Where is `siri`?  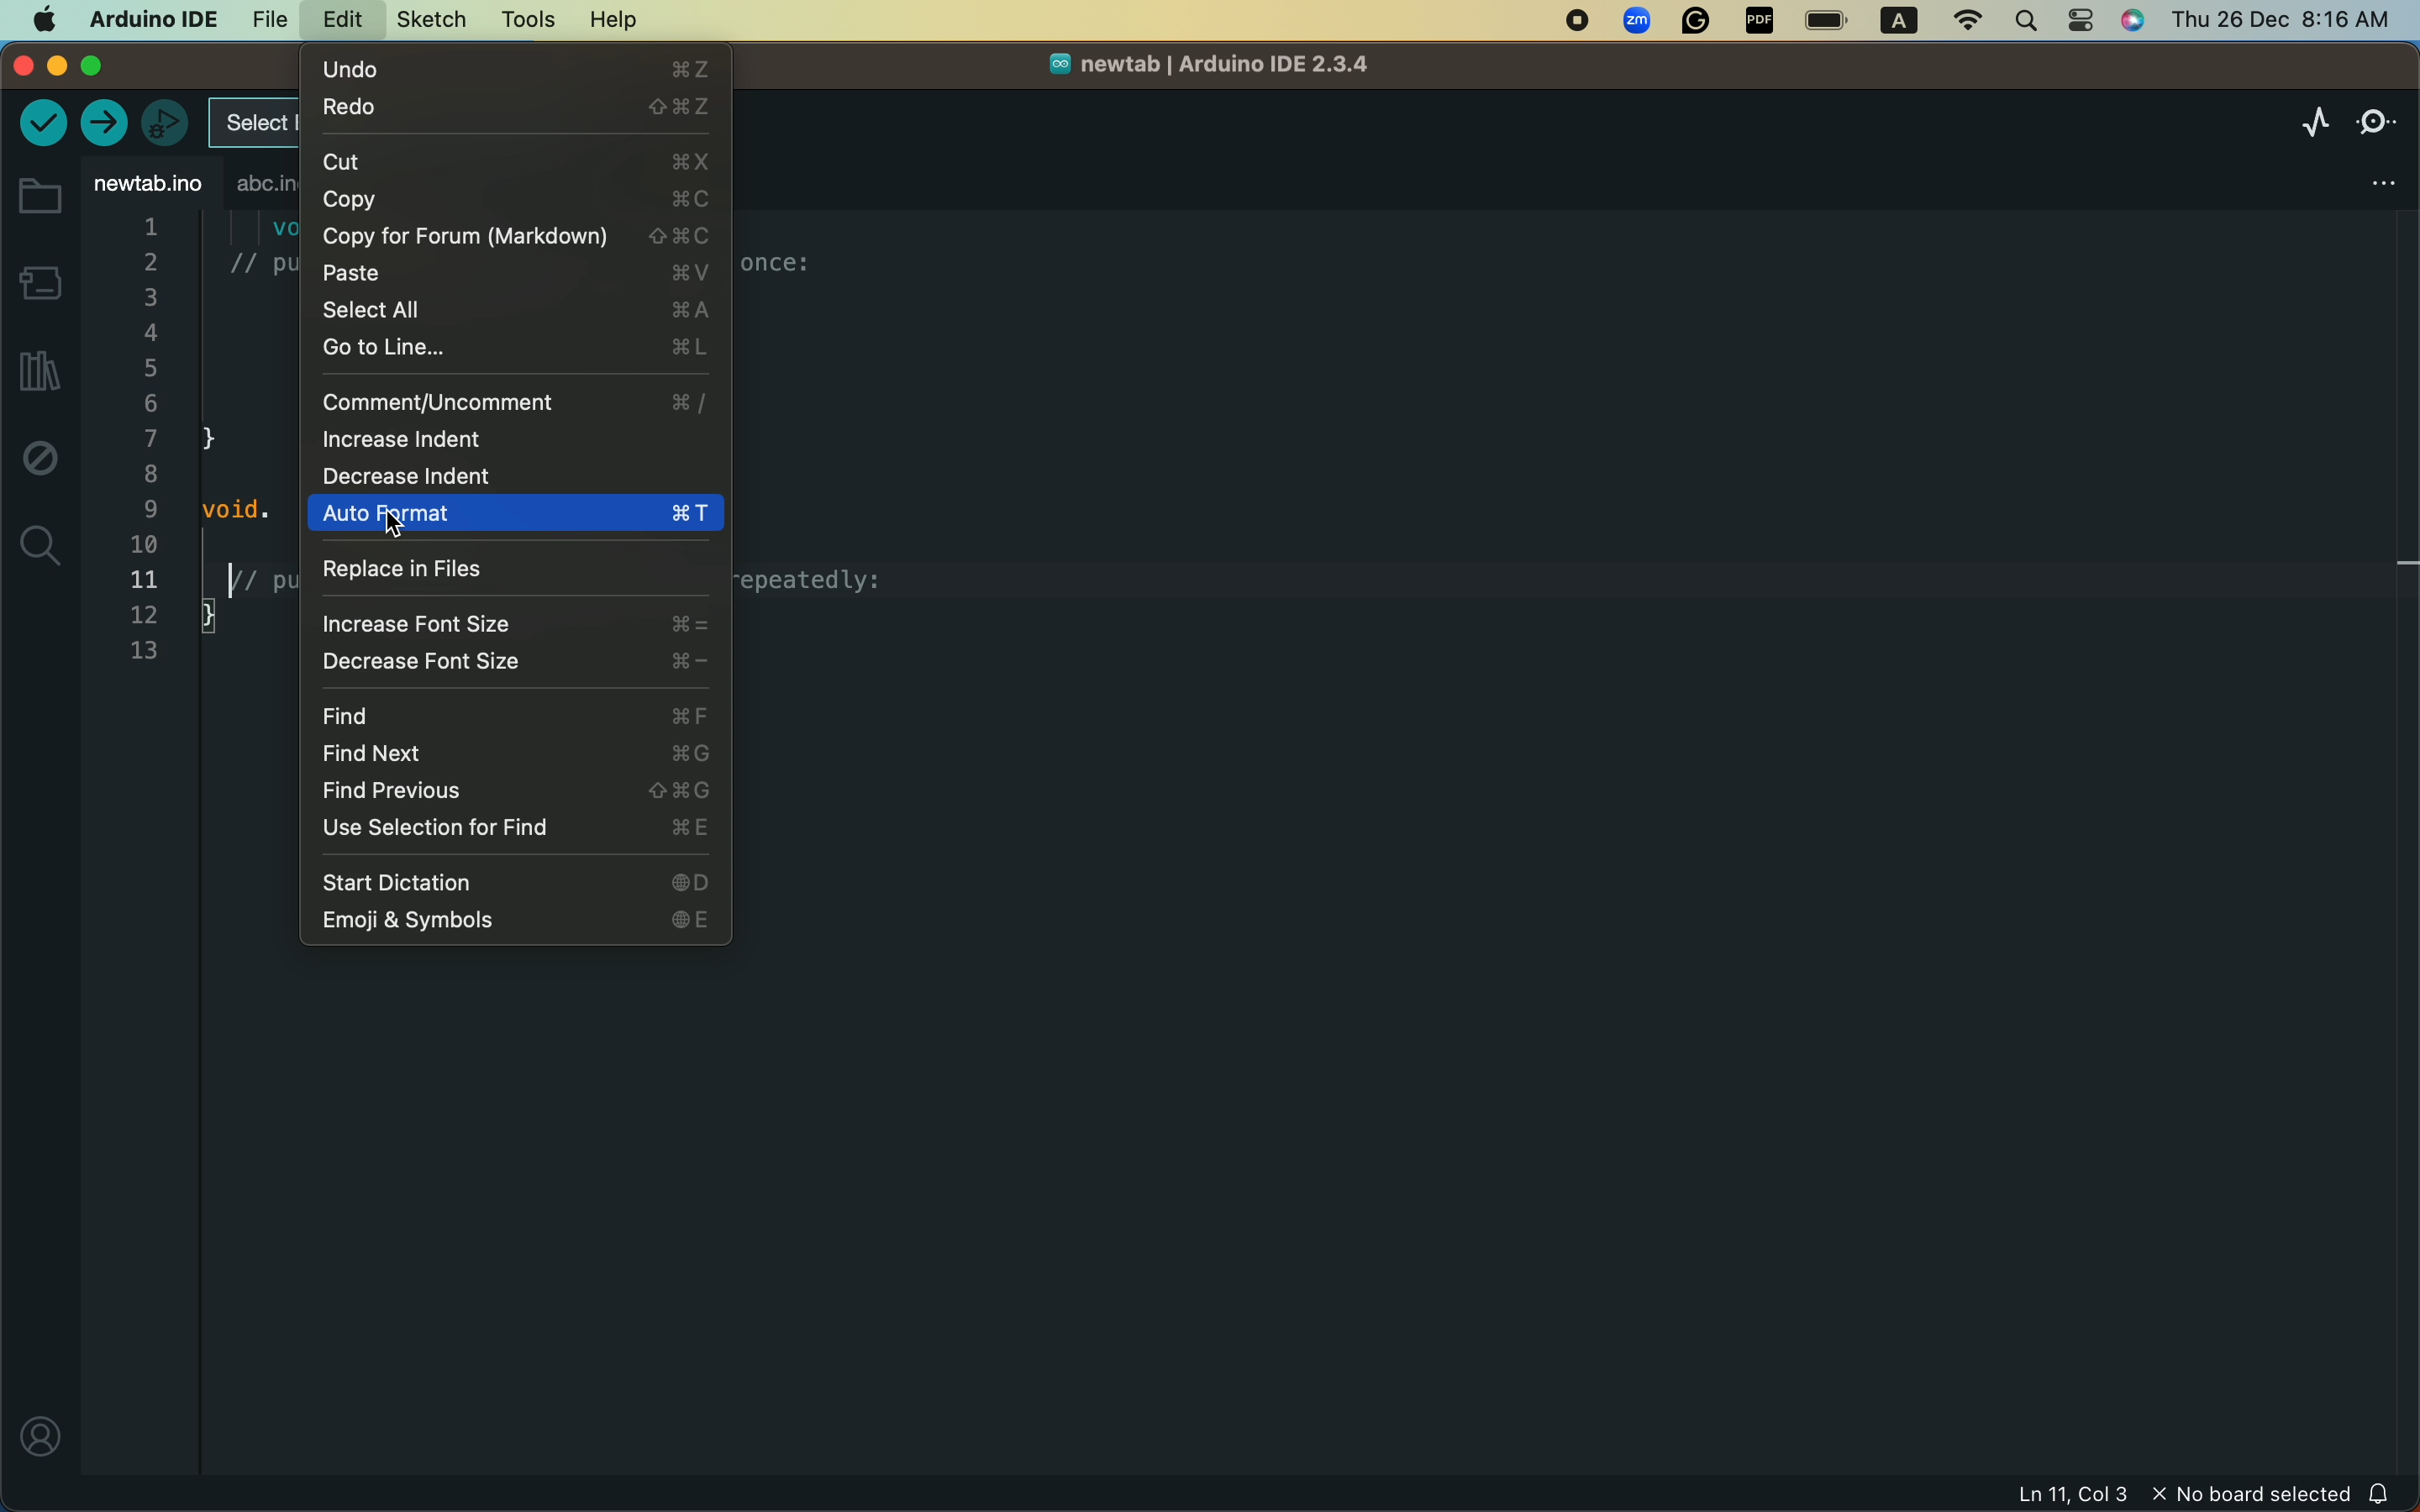
siri is located at coordinates (2138, 23).